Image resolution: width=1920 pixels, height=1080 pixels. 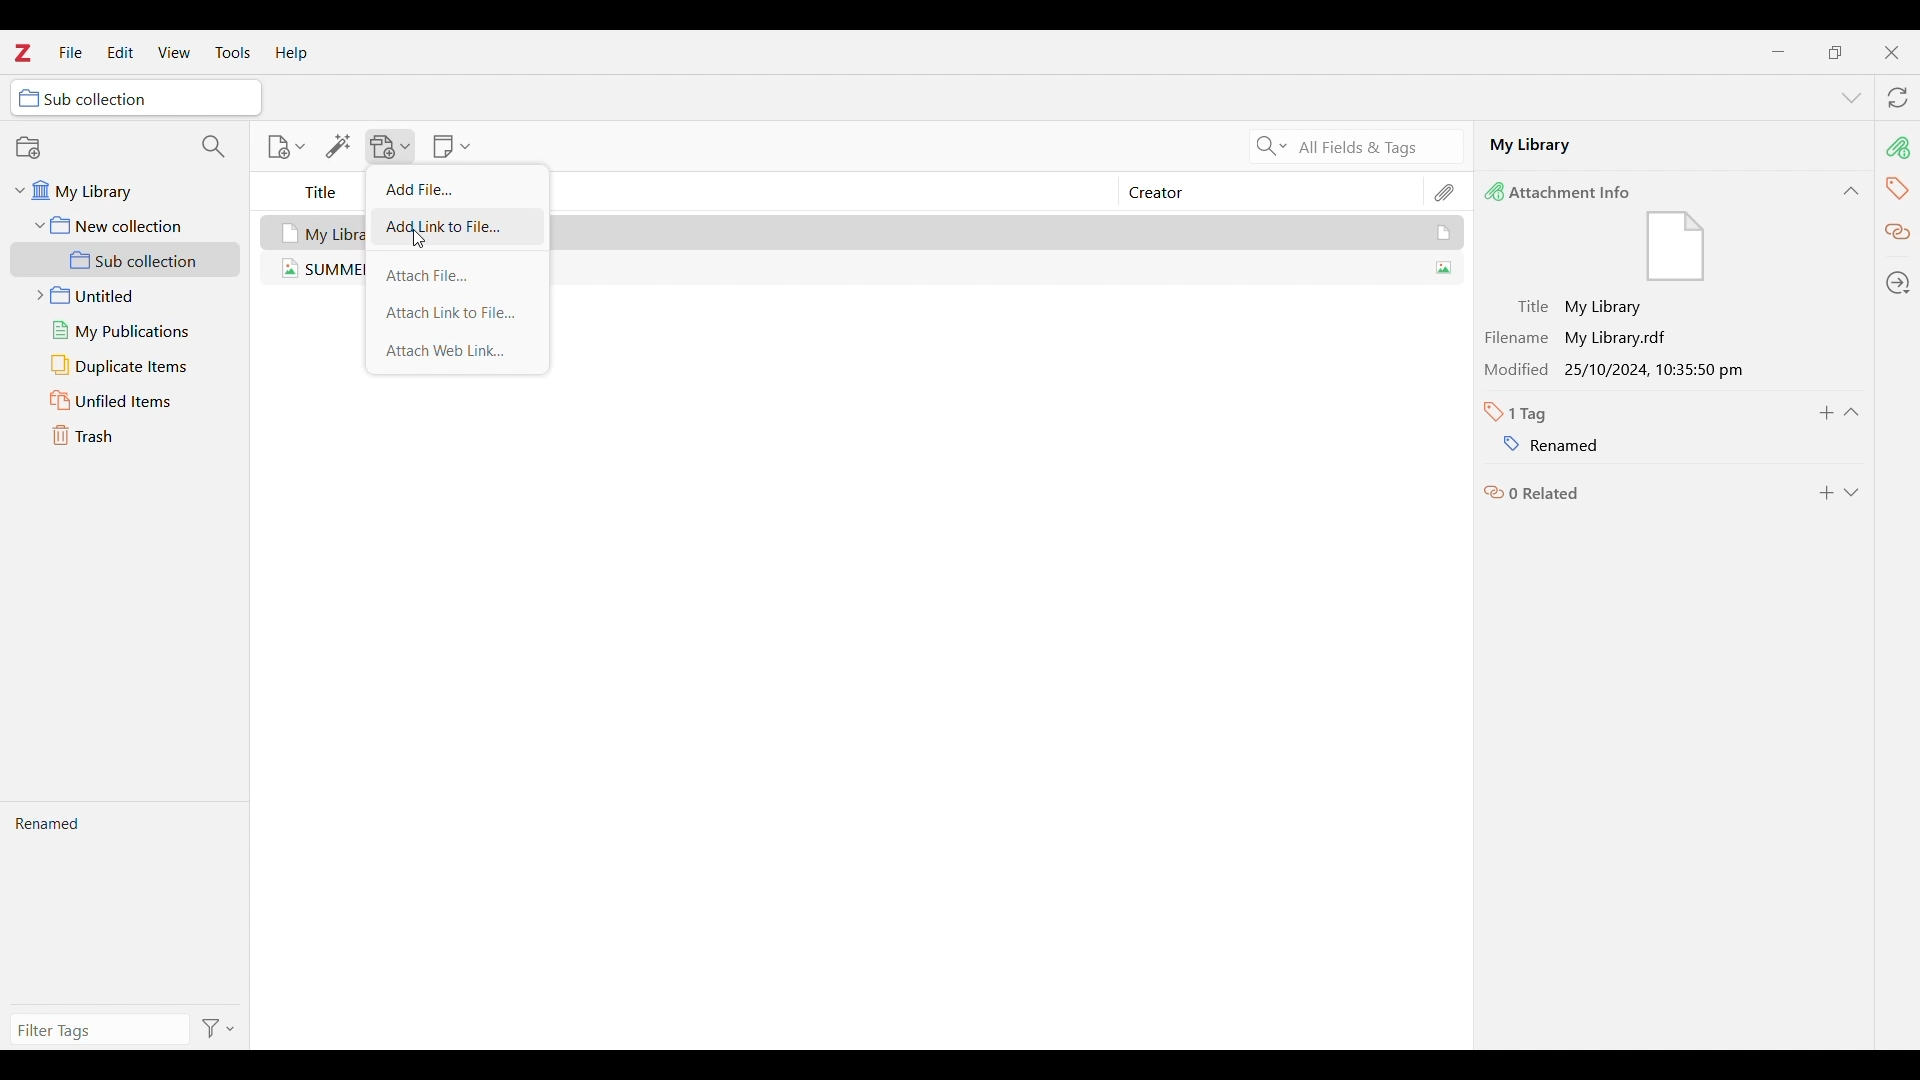 I want to click on maximize, so click(x=1834, y=52).